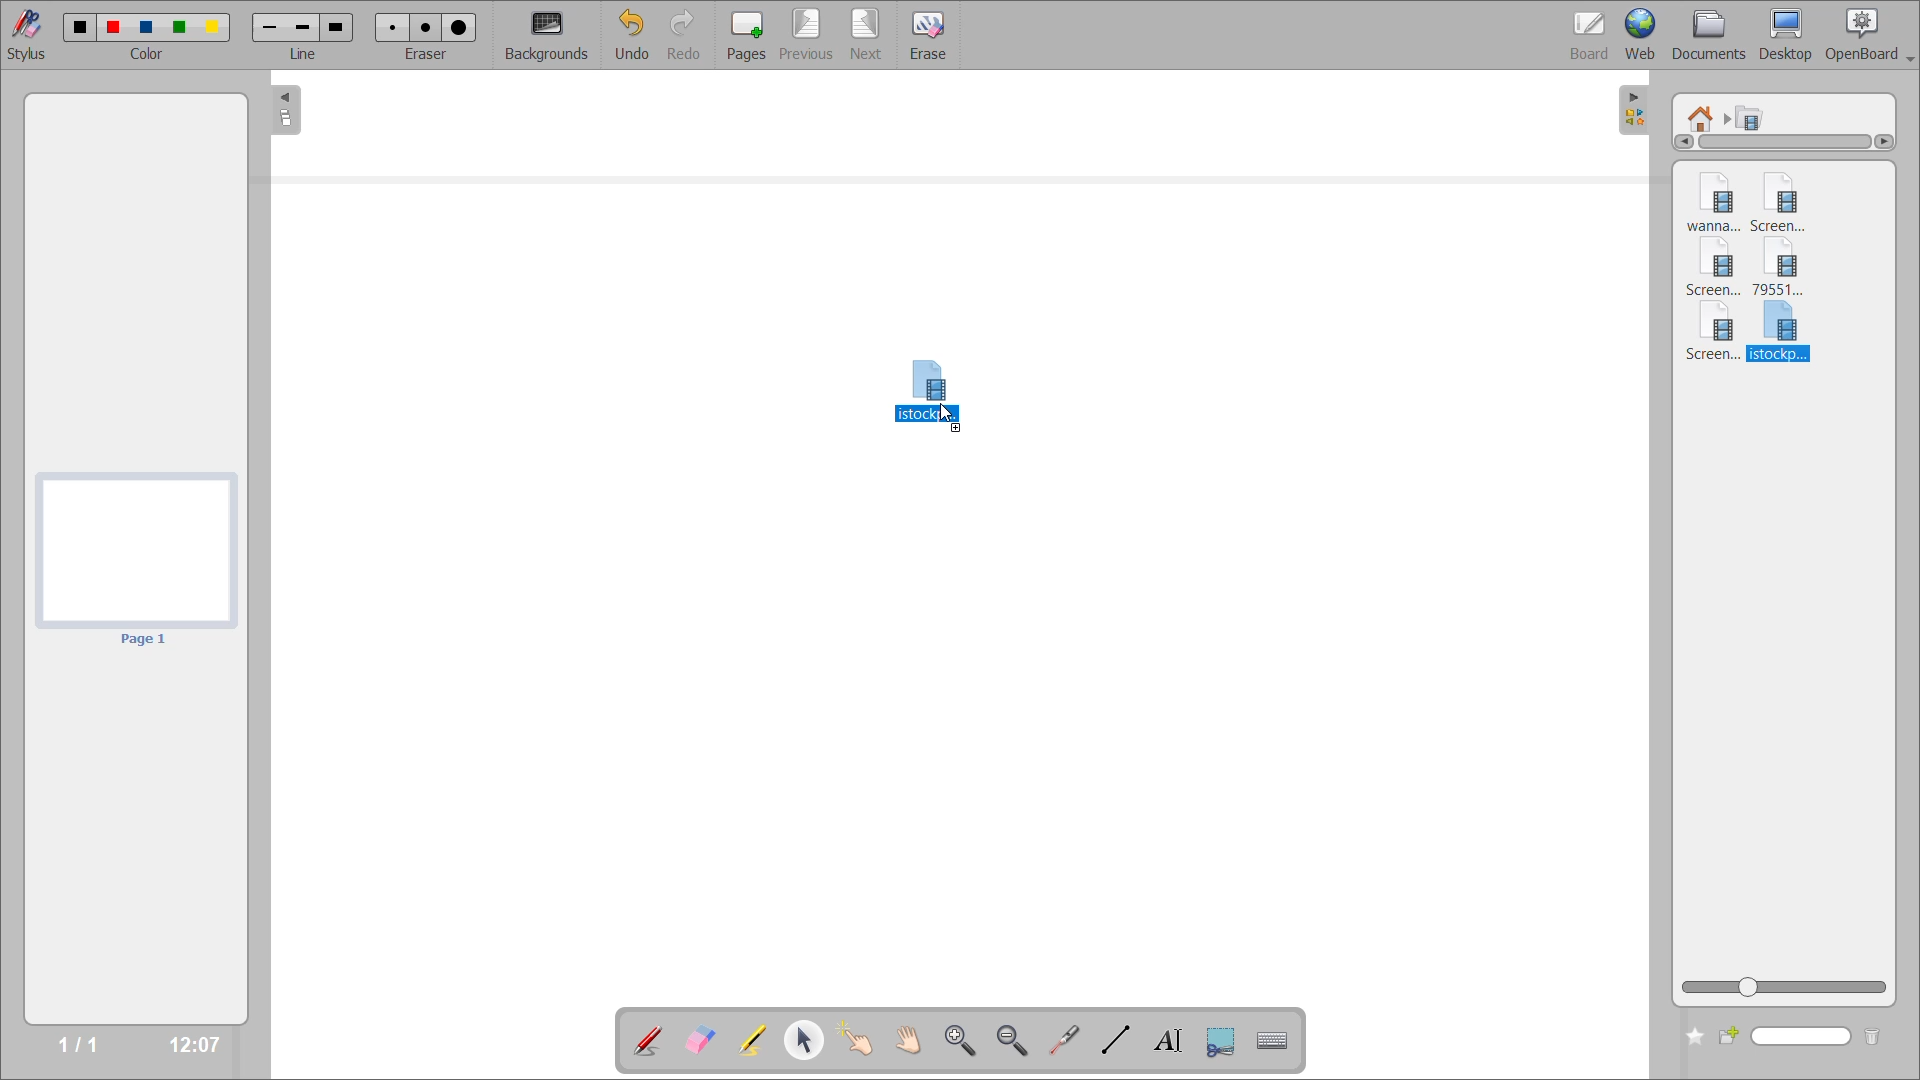 The height and width of the screenshot is (1080, 1920). Describe the element at coordinates (550, 34) in the screenshot. I see `backgrounds` at that location.